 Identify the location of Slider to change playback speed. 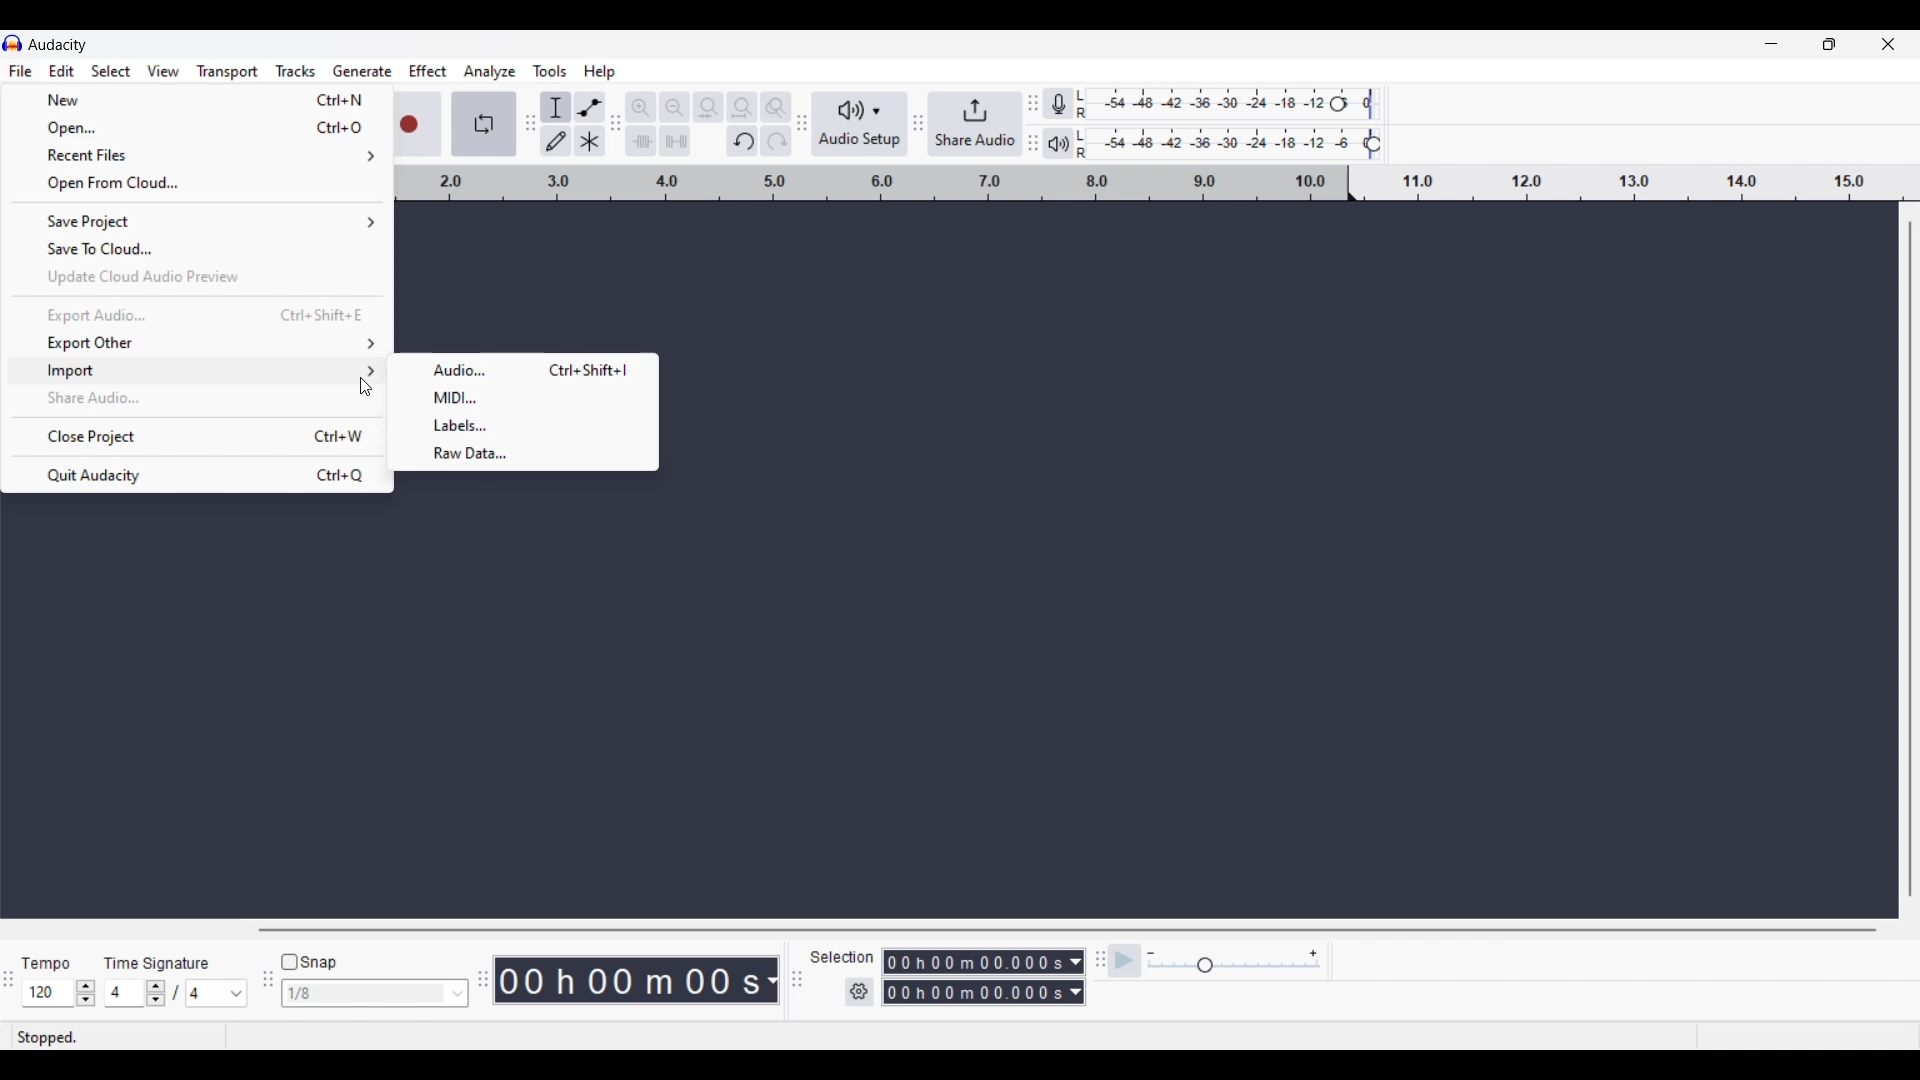
(1232, 967).